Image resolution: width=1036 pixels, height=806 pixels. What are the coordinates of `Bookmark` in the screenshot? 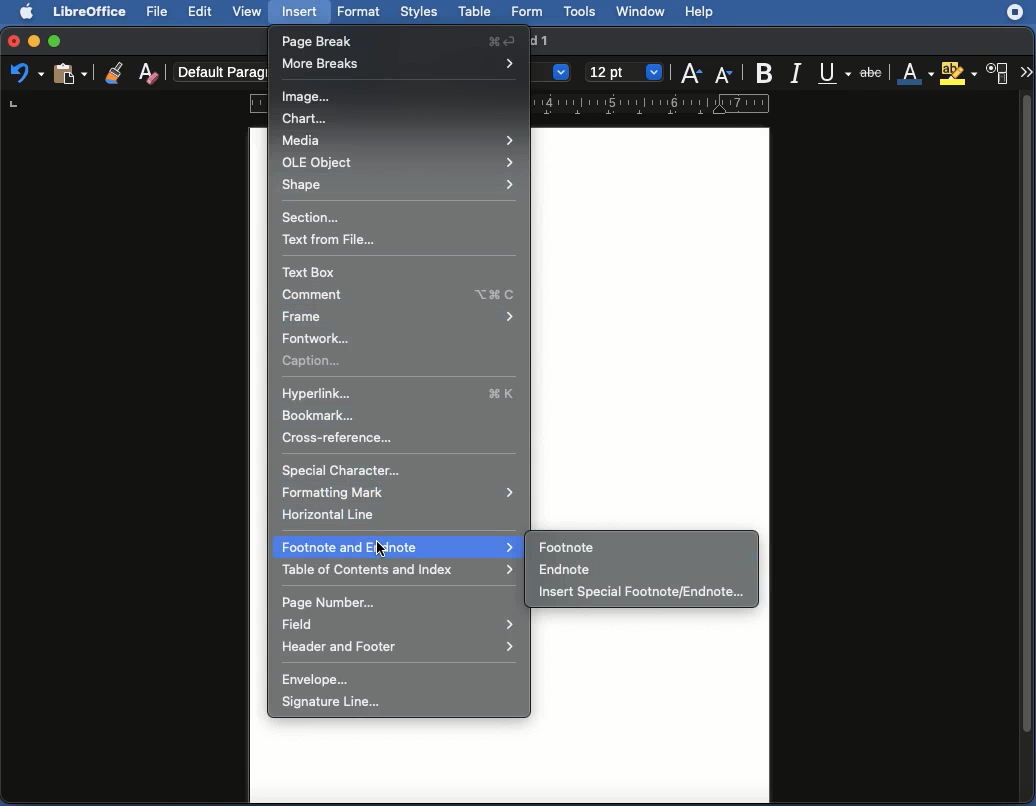 It's located at (323, 415).